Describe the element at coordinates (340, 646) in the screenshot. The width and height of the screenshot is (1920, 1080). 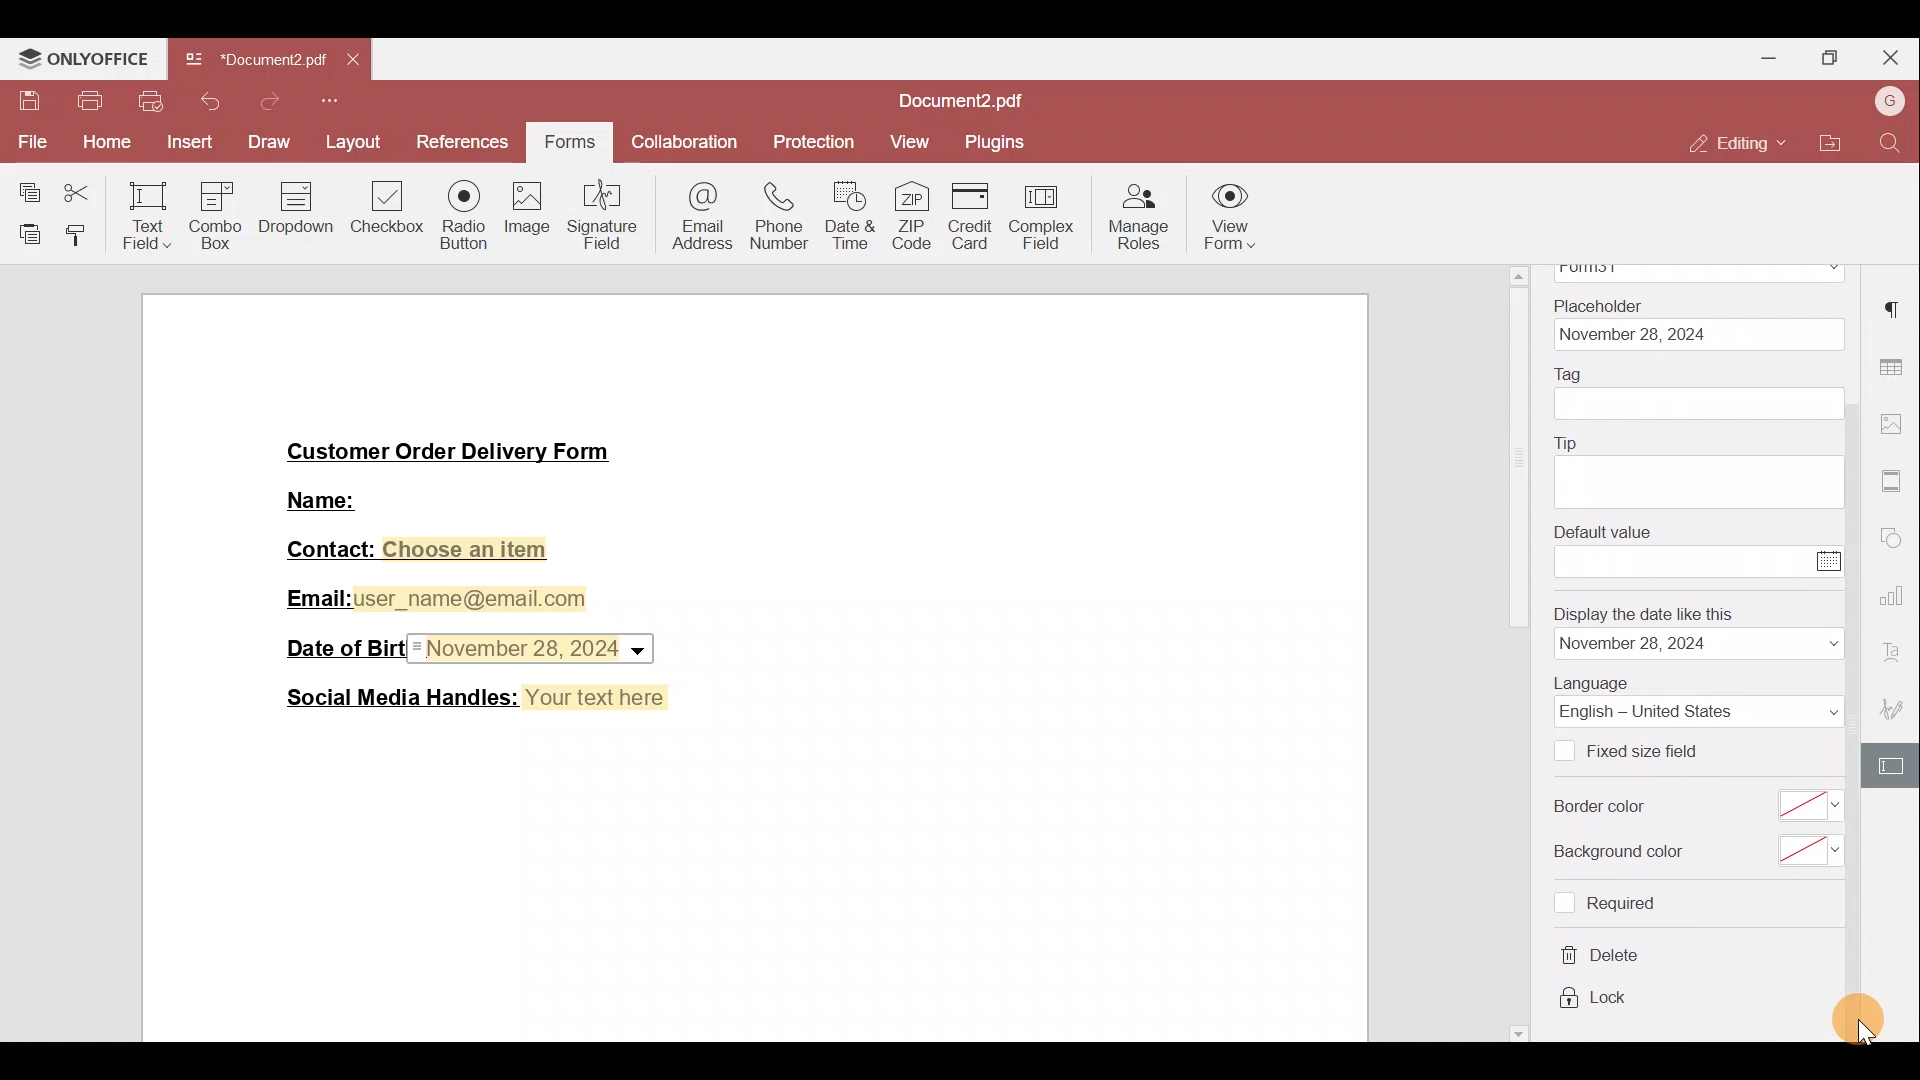
I see `Date of Birth:` at that location.